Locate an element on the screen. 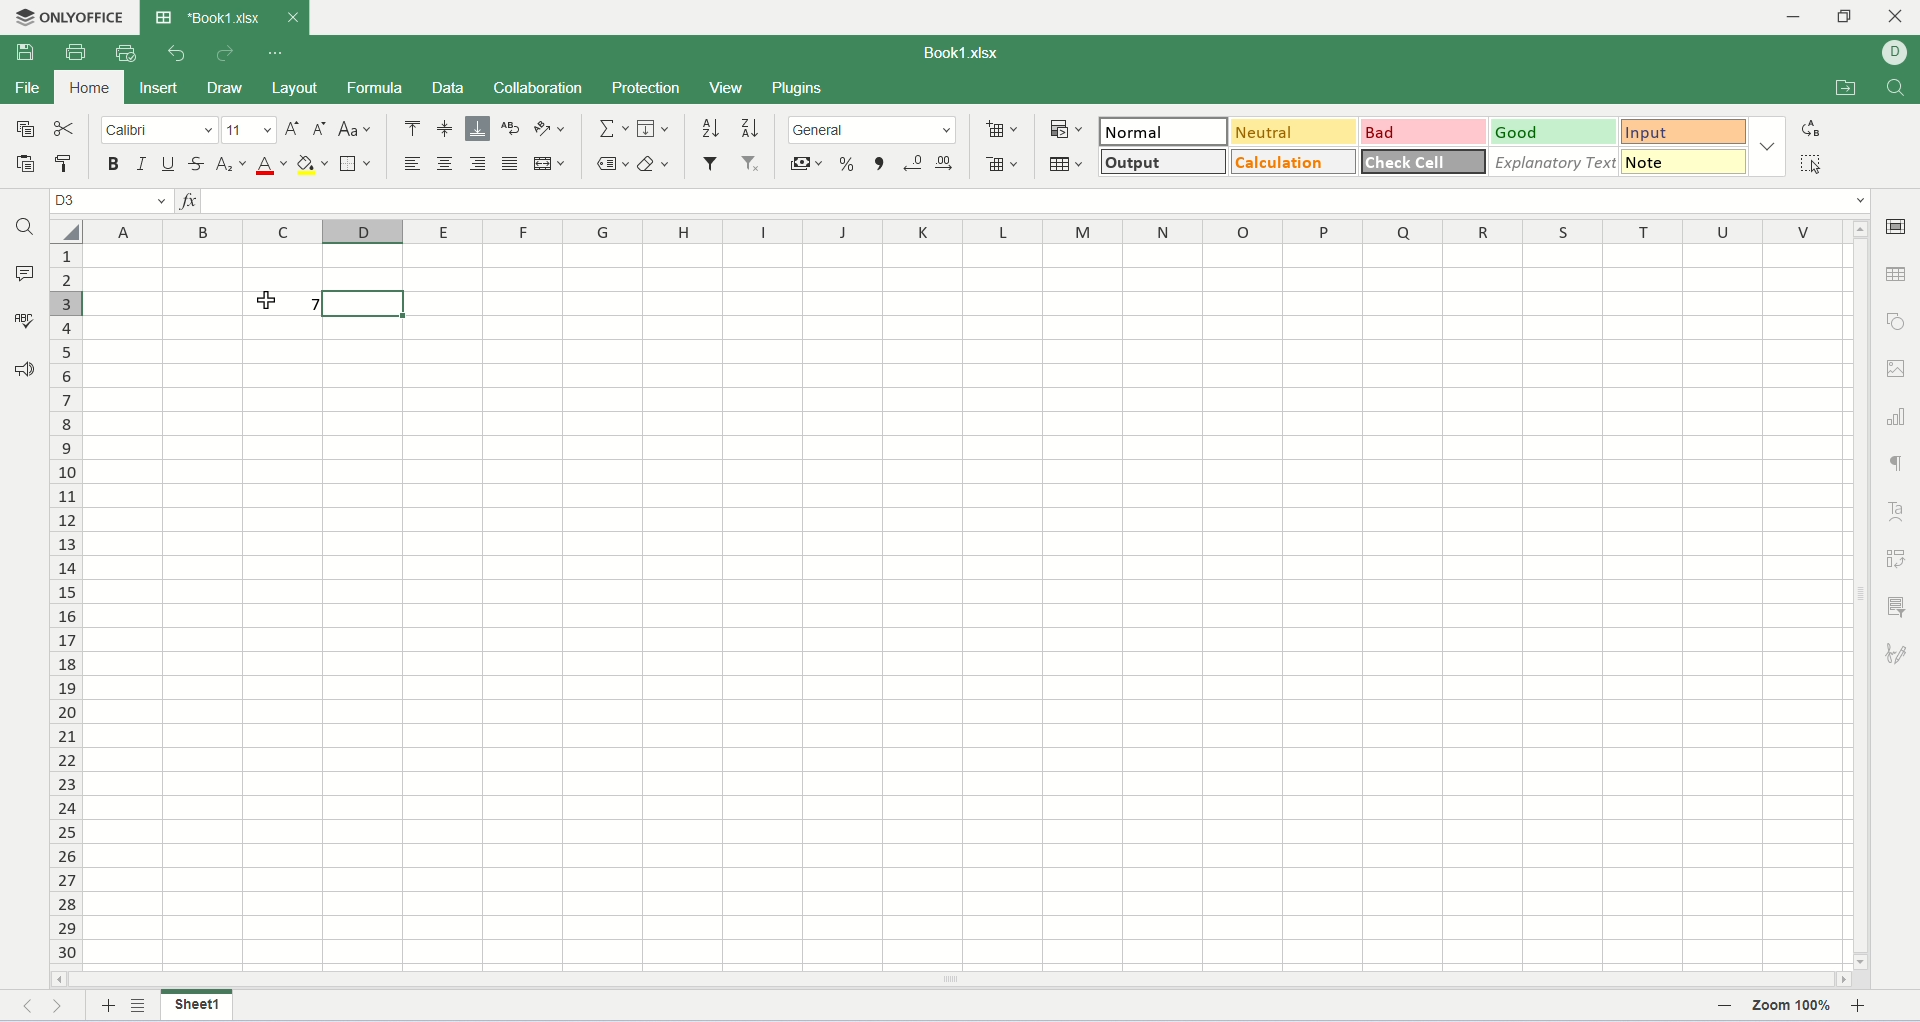 Image resolution: width=1920 pixels, height=1022 pixels. italic is located at coordinates (140, 166).